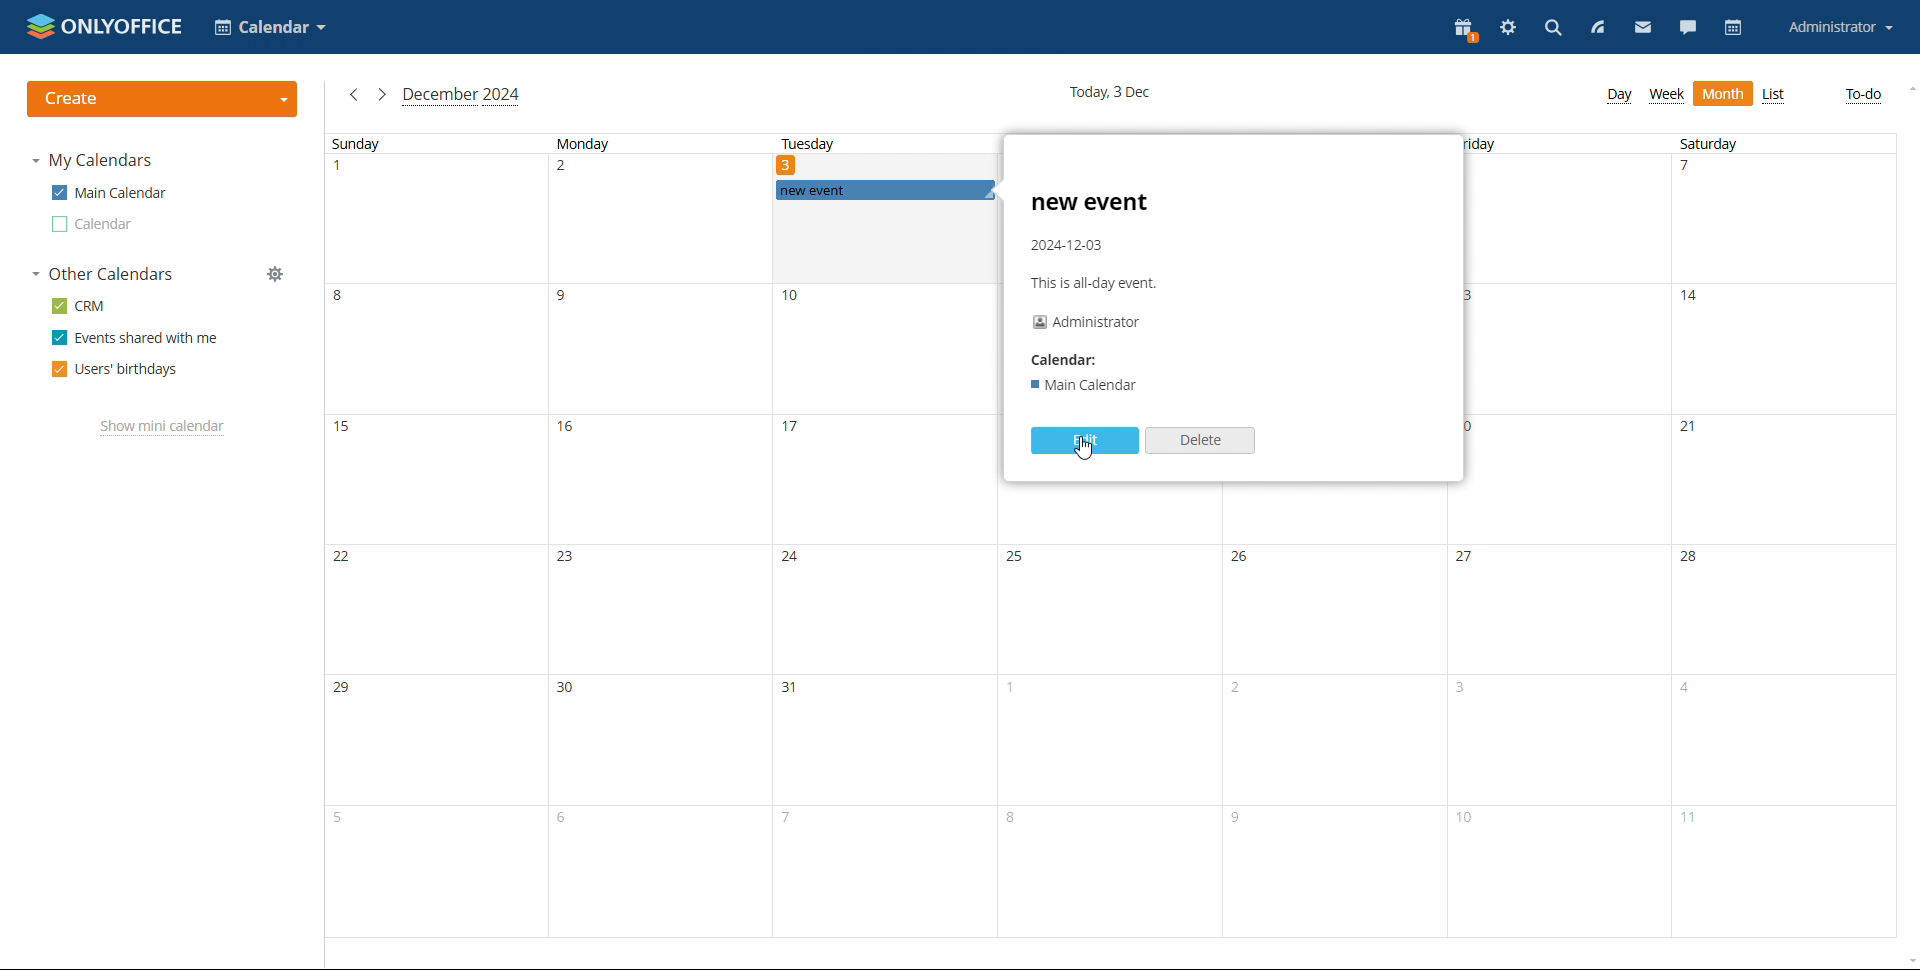 The image size is (1920, 970). I want to click on sunday, so click(430, 536).